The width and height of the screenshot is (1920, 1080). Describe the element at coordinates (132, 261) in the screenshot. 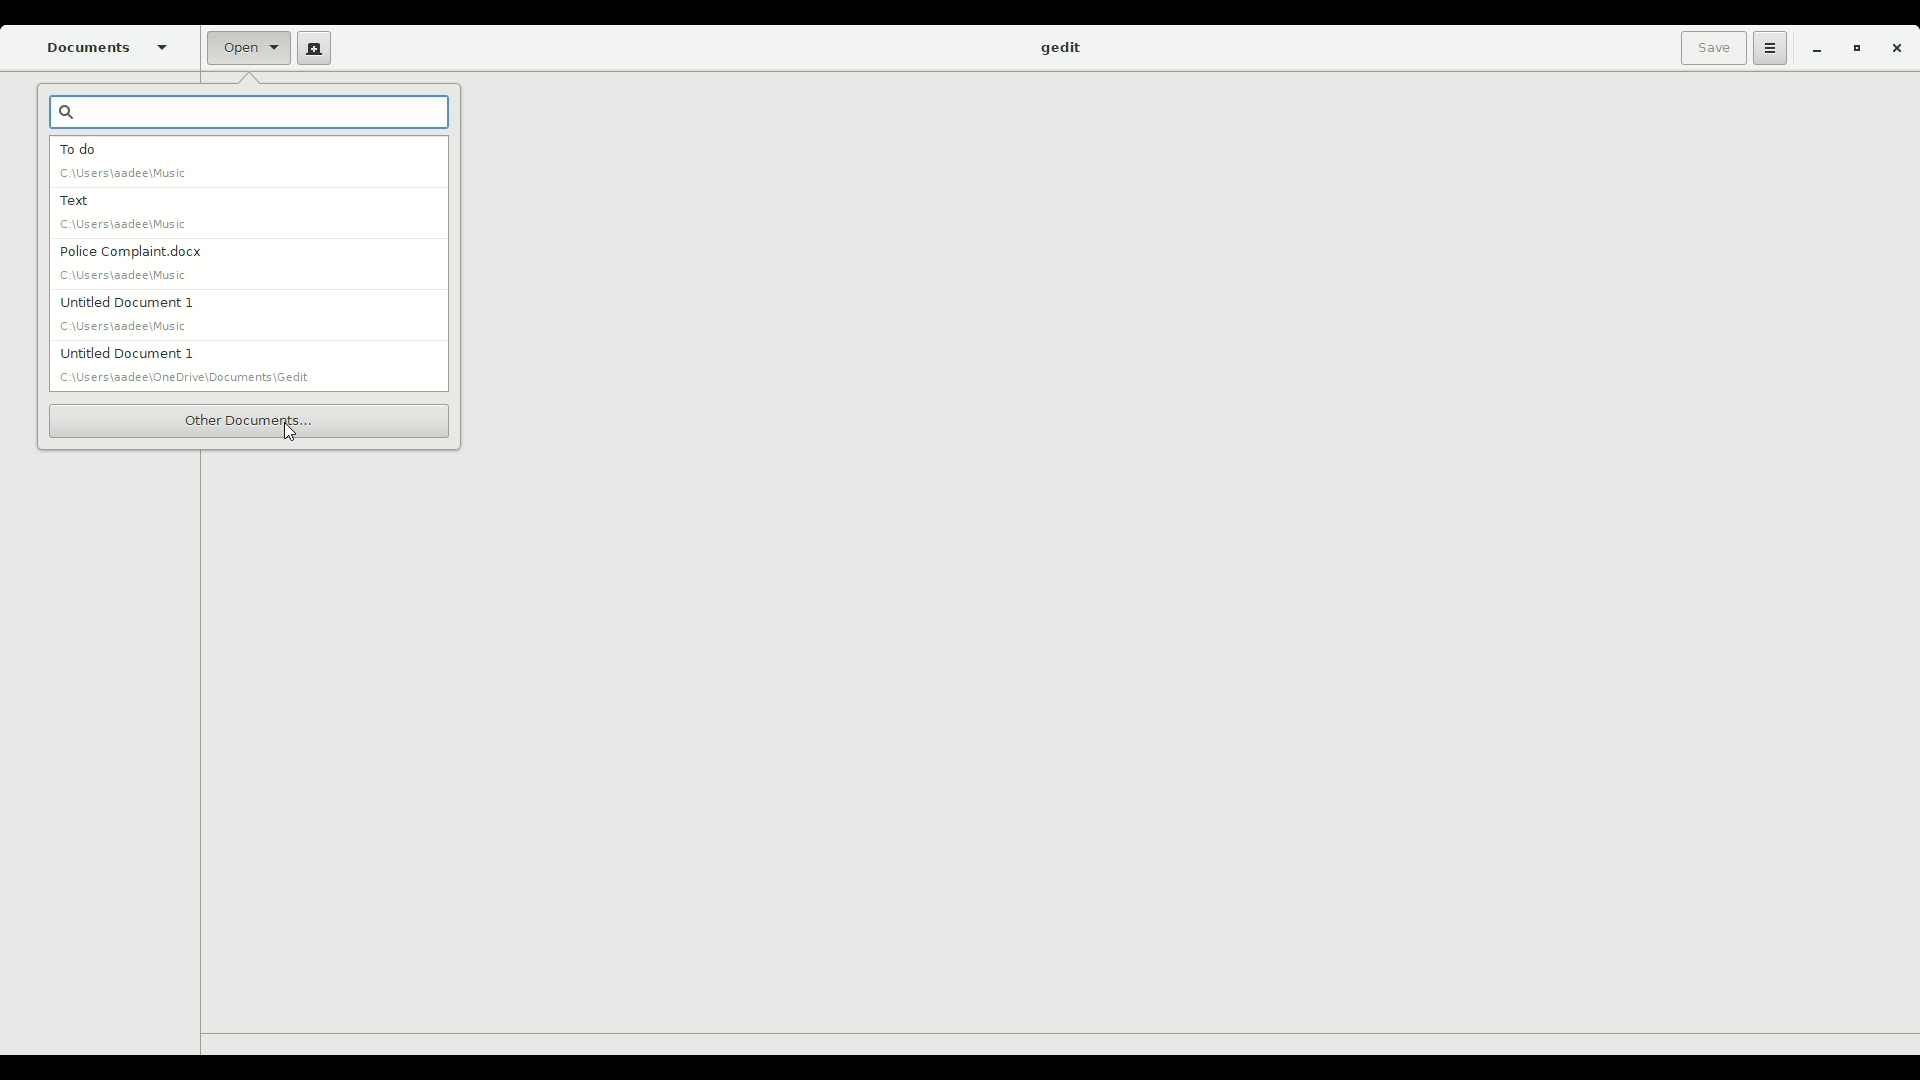

I see `Police complaint.docx` at that location.